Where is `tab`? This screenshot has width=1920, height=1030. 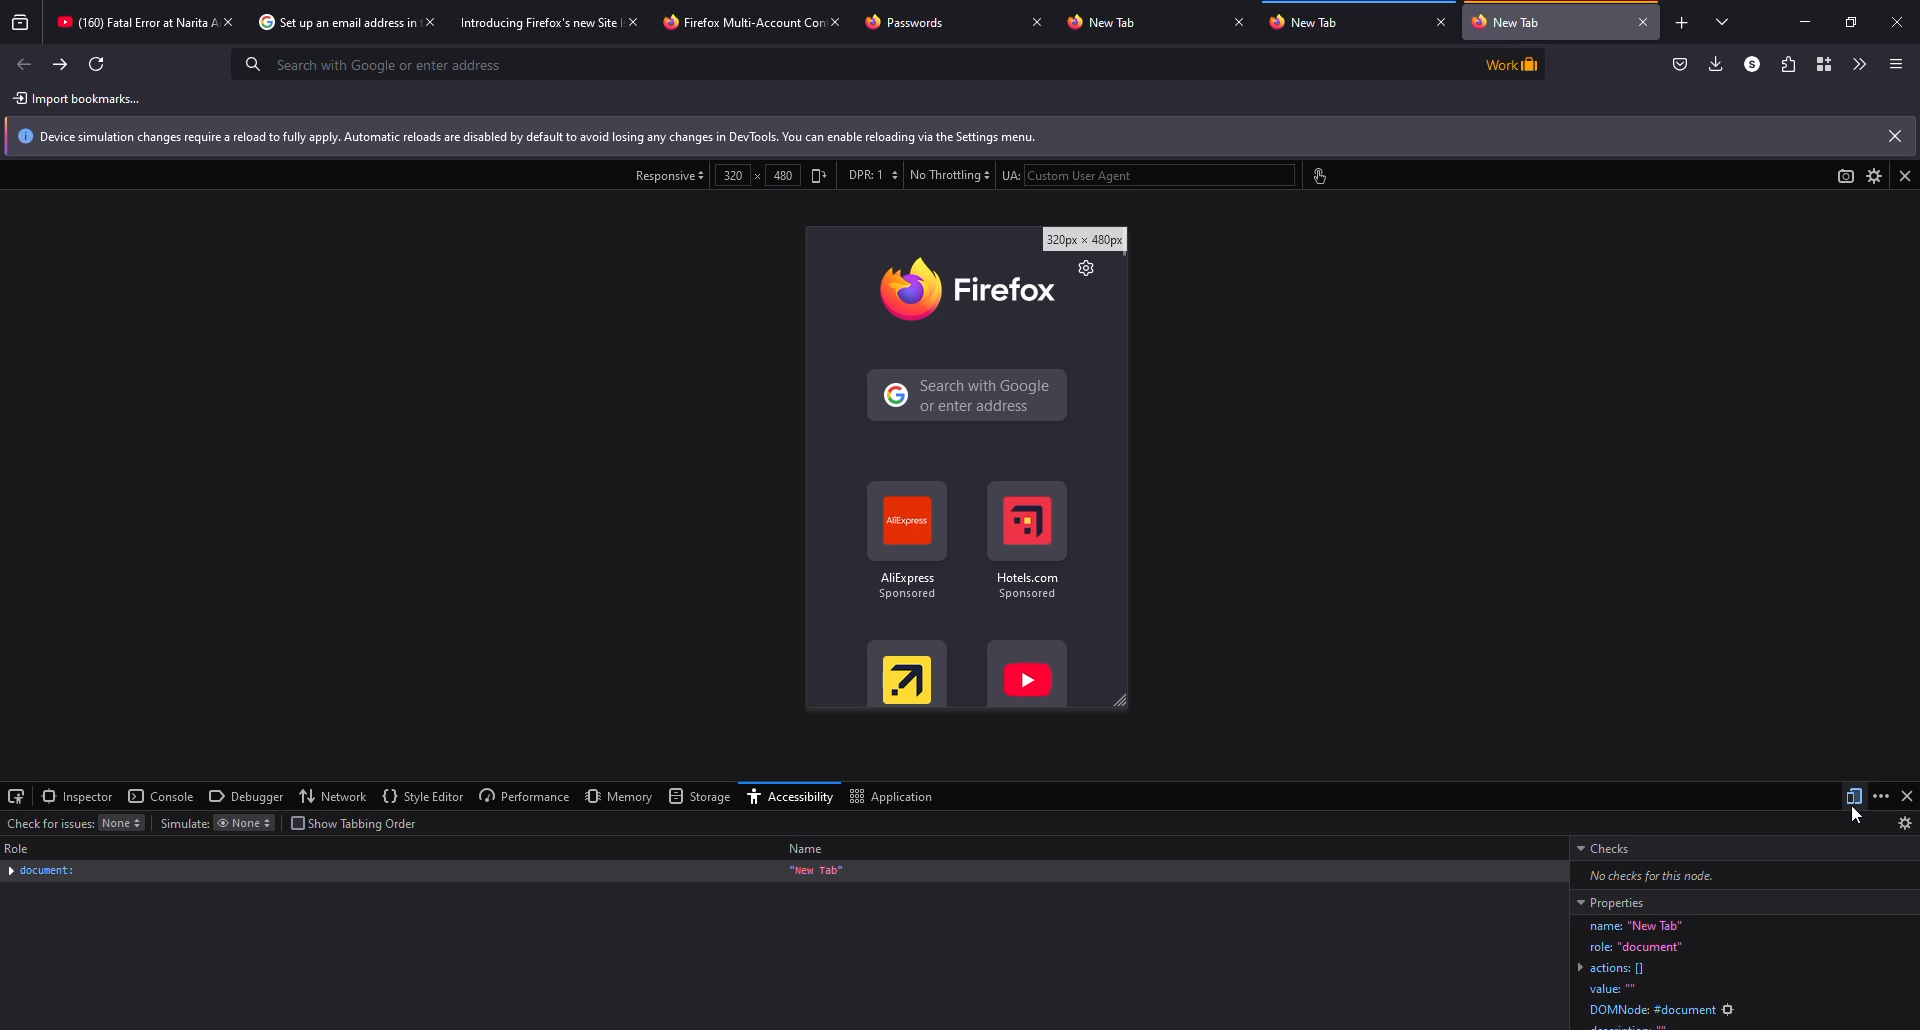
tab is located at coordinates (533, 24).